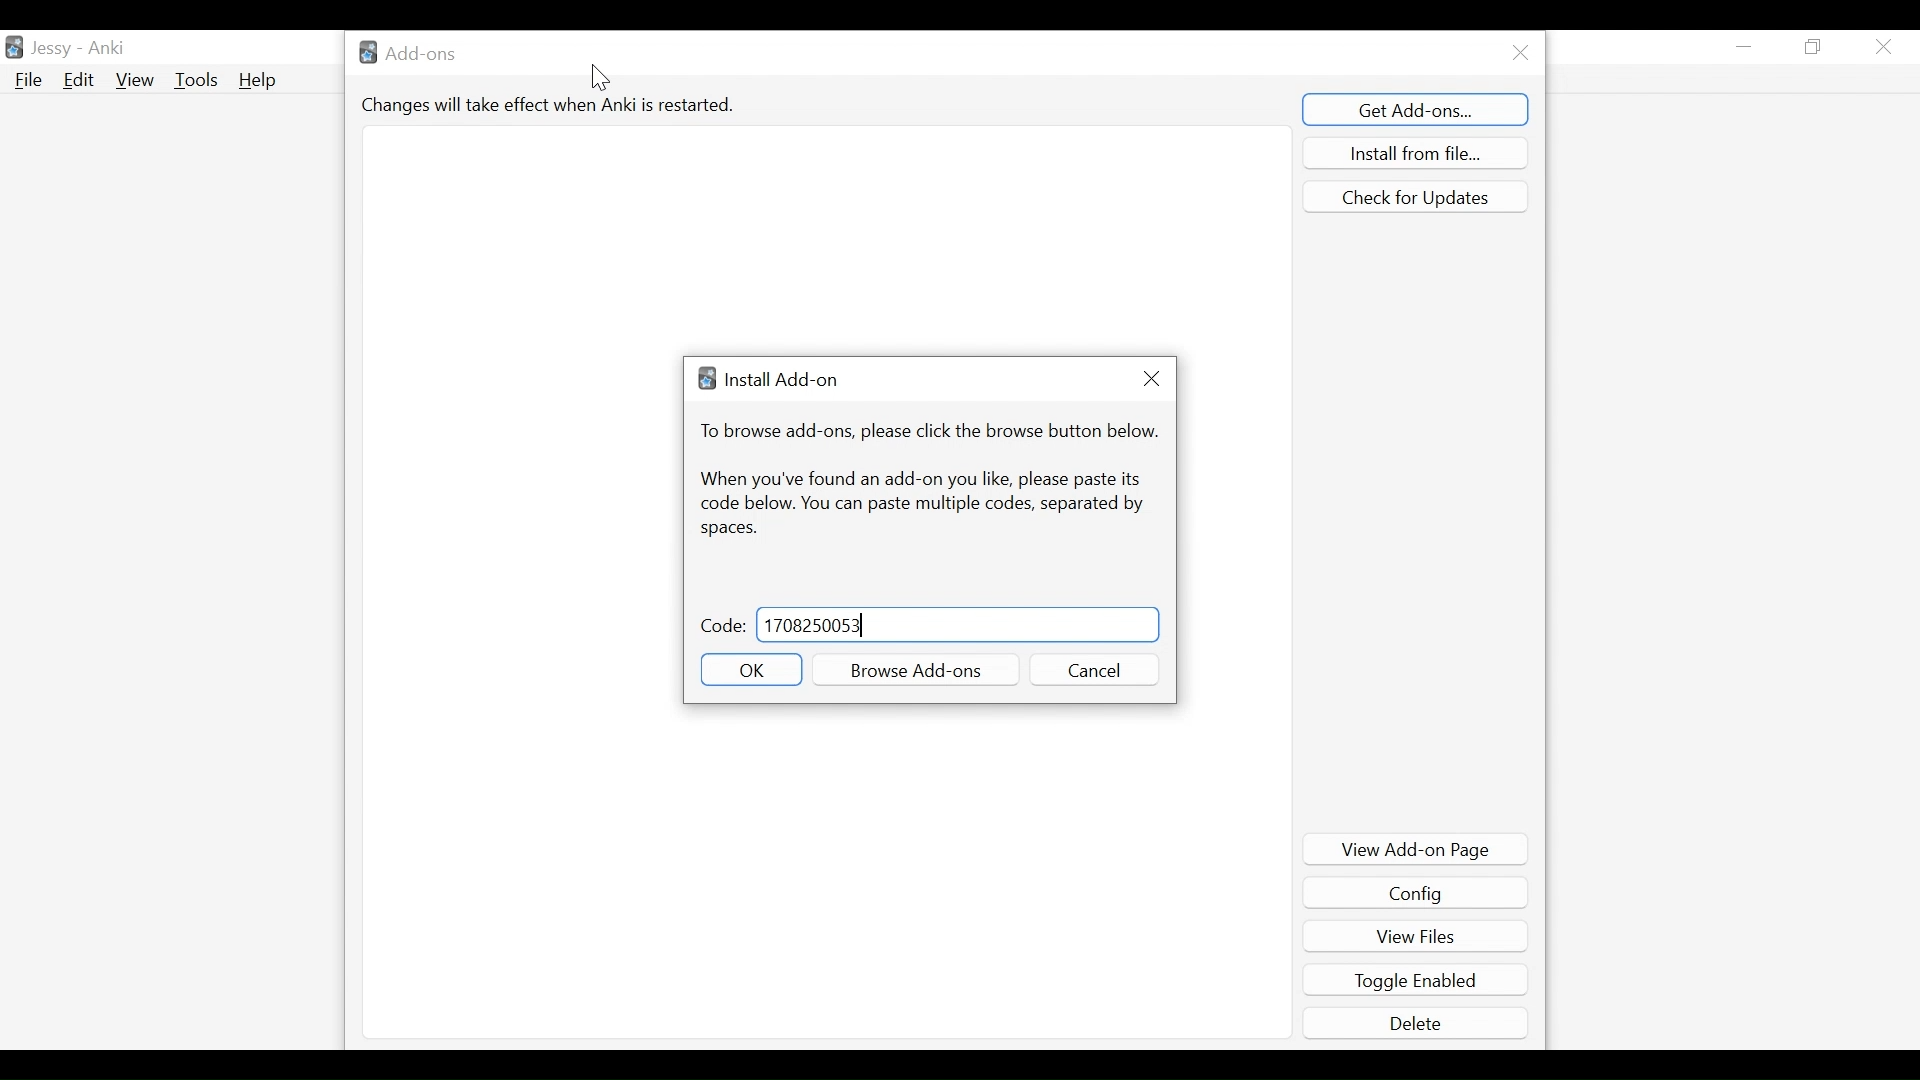 The image size is (1920, 1080). What do you see at coordinates (1415, 934) in the screenshot?
I see `View Files` at bounding box center [1415, 934].